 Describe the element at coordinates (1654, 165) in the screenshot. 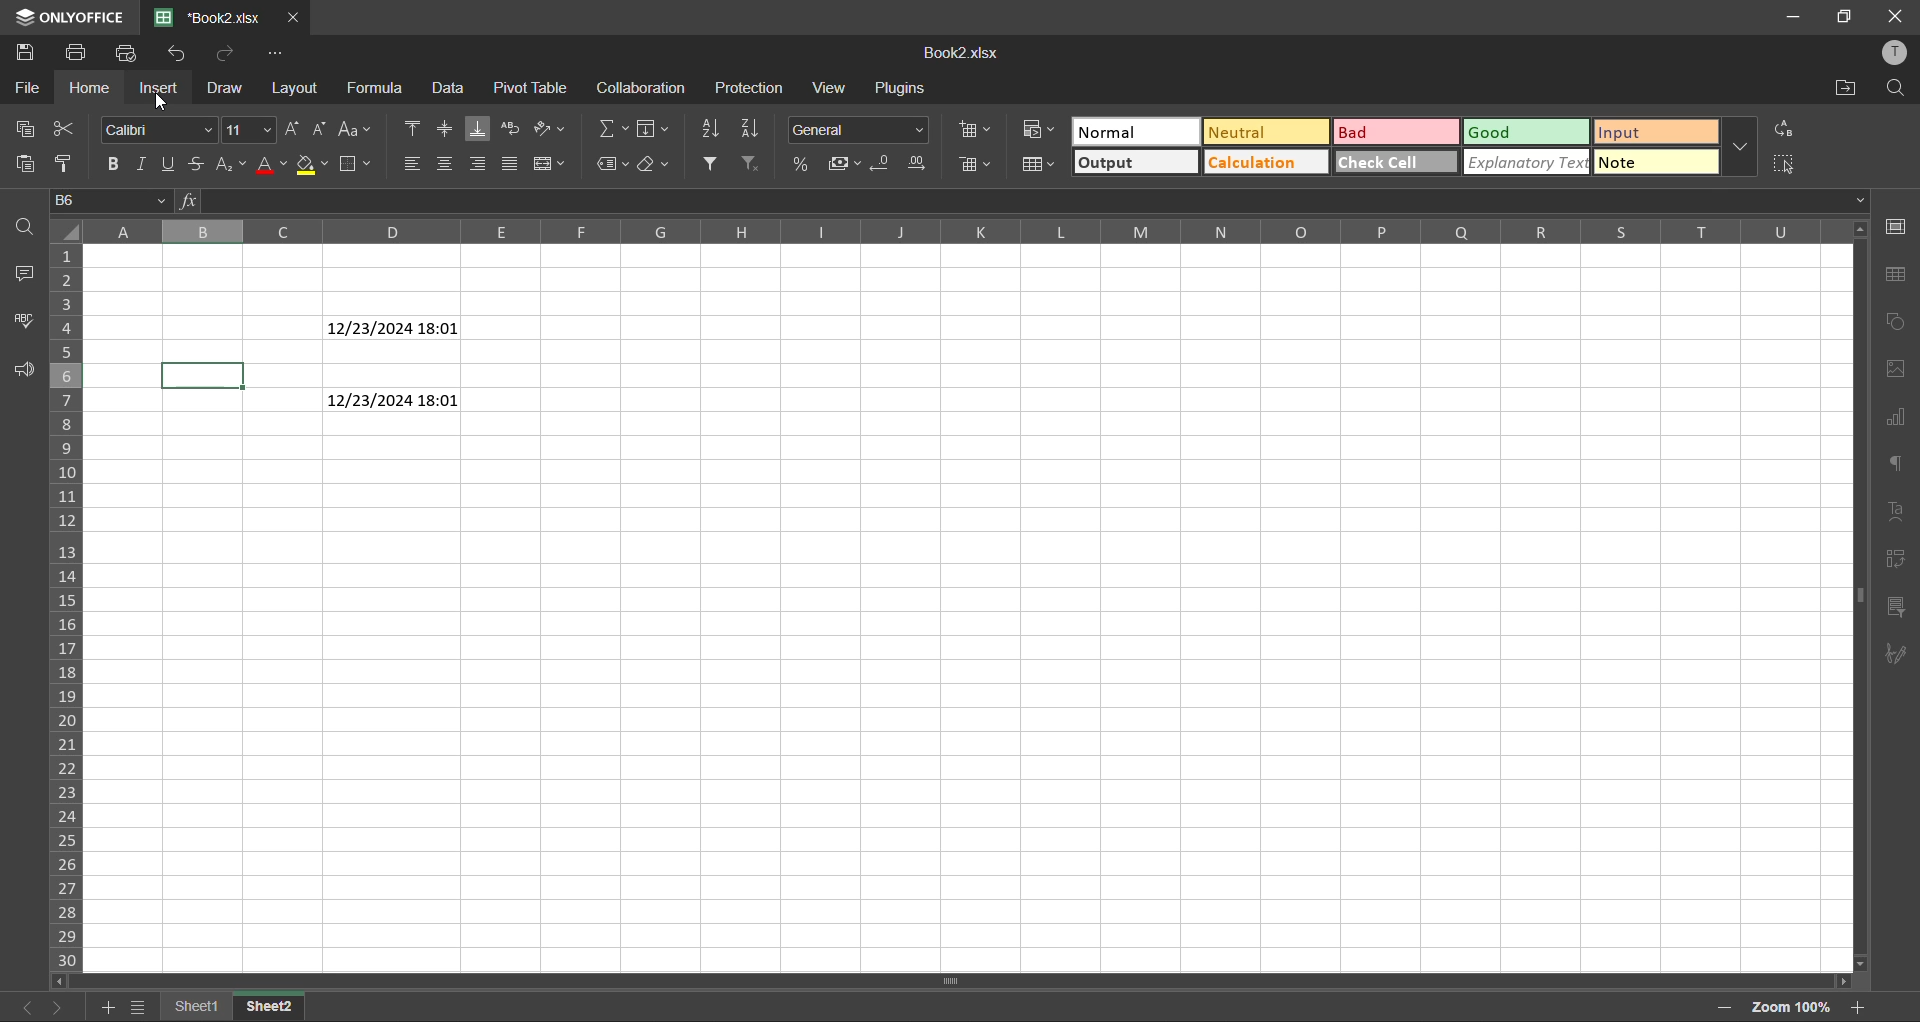

I see `note` at that location.